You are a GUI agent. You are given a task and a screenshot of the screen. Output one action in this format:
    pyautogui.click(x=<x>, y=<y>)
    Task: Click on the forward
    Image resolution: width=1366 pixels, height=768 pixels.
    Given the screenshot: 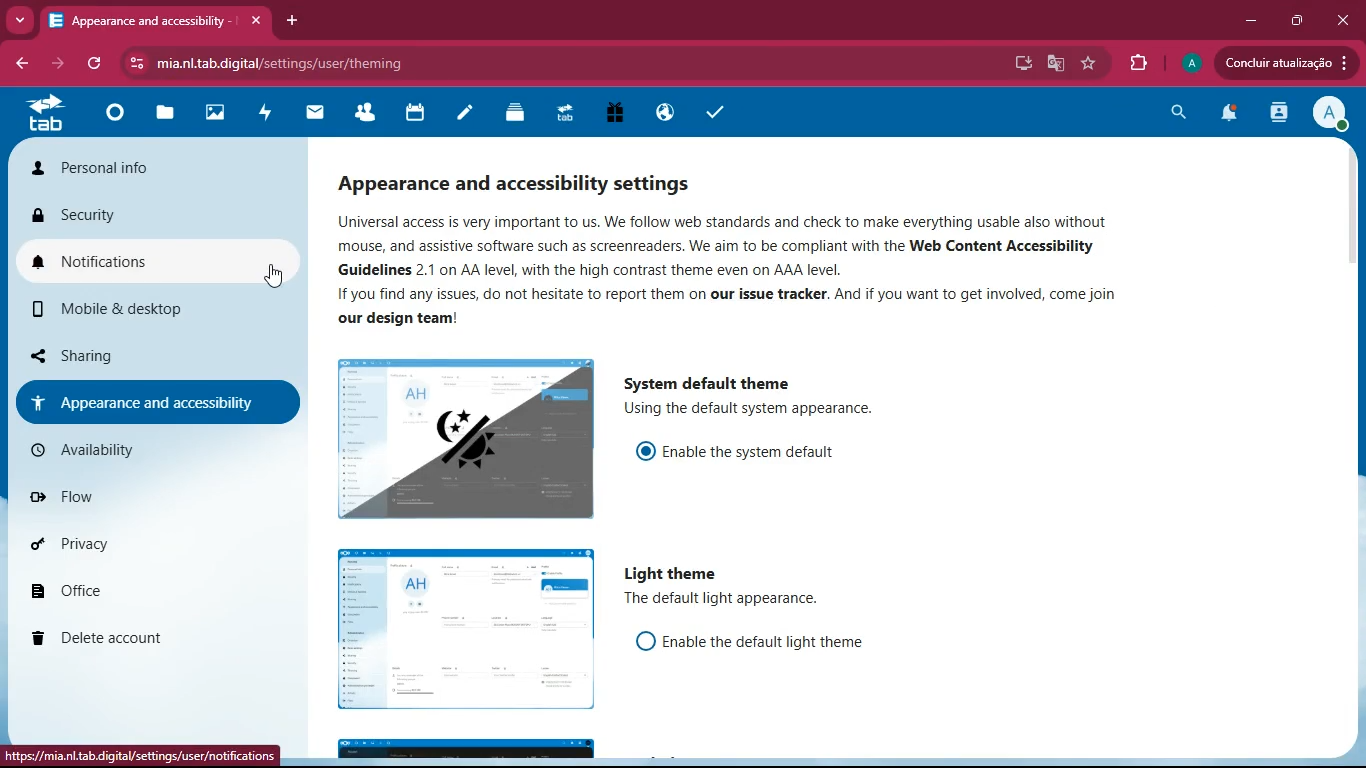 What is the action you would take?
    pyautogui.click(x=55, y=62)
    